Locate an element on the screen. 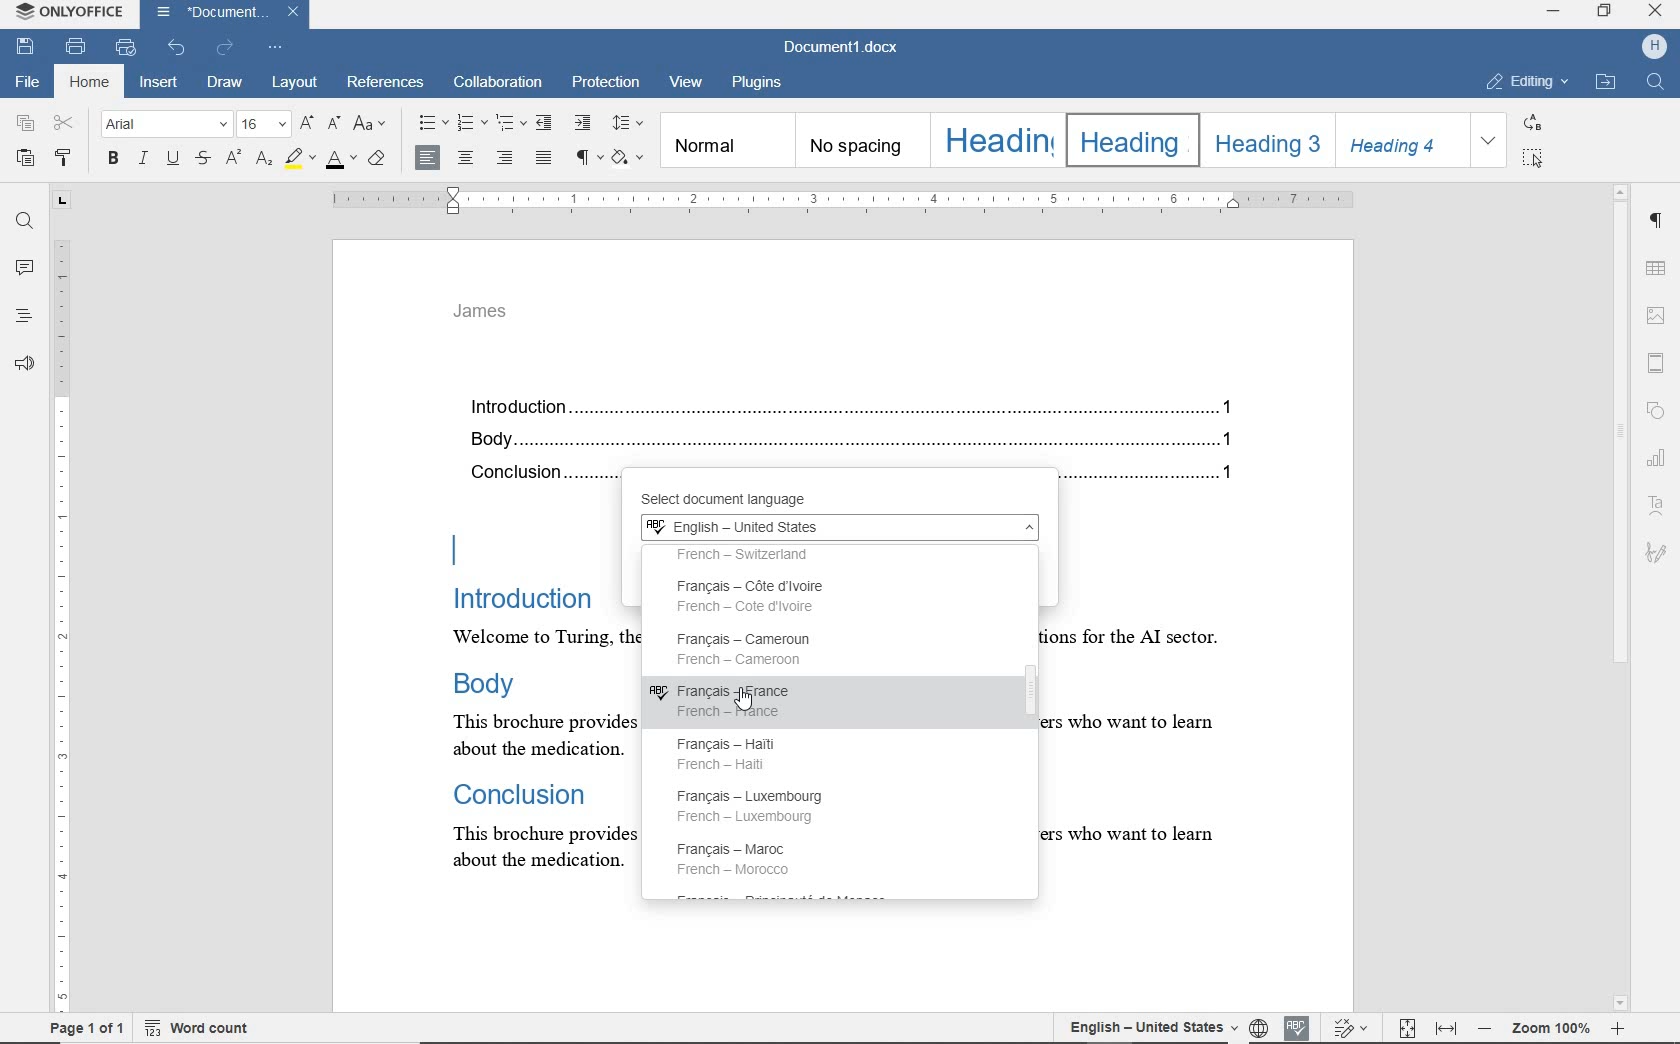 The height and width of the screenshot is (1044, 1680). CLOSE is located at coordinates (1653, 11).